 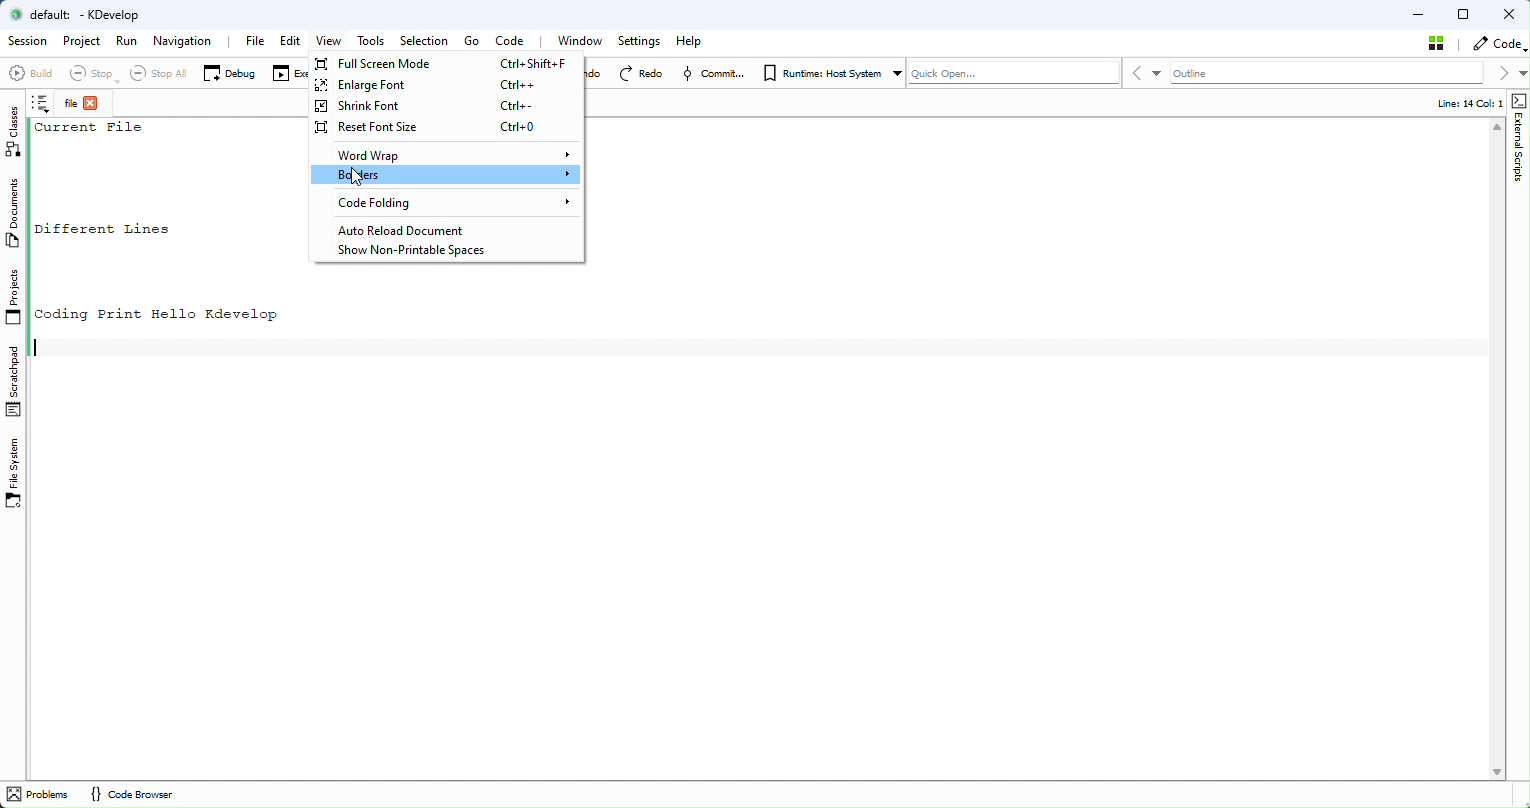 I want to click on Stop all, so click(x=153, y=73).